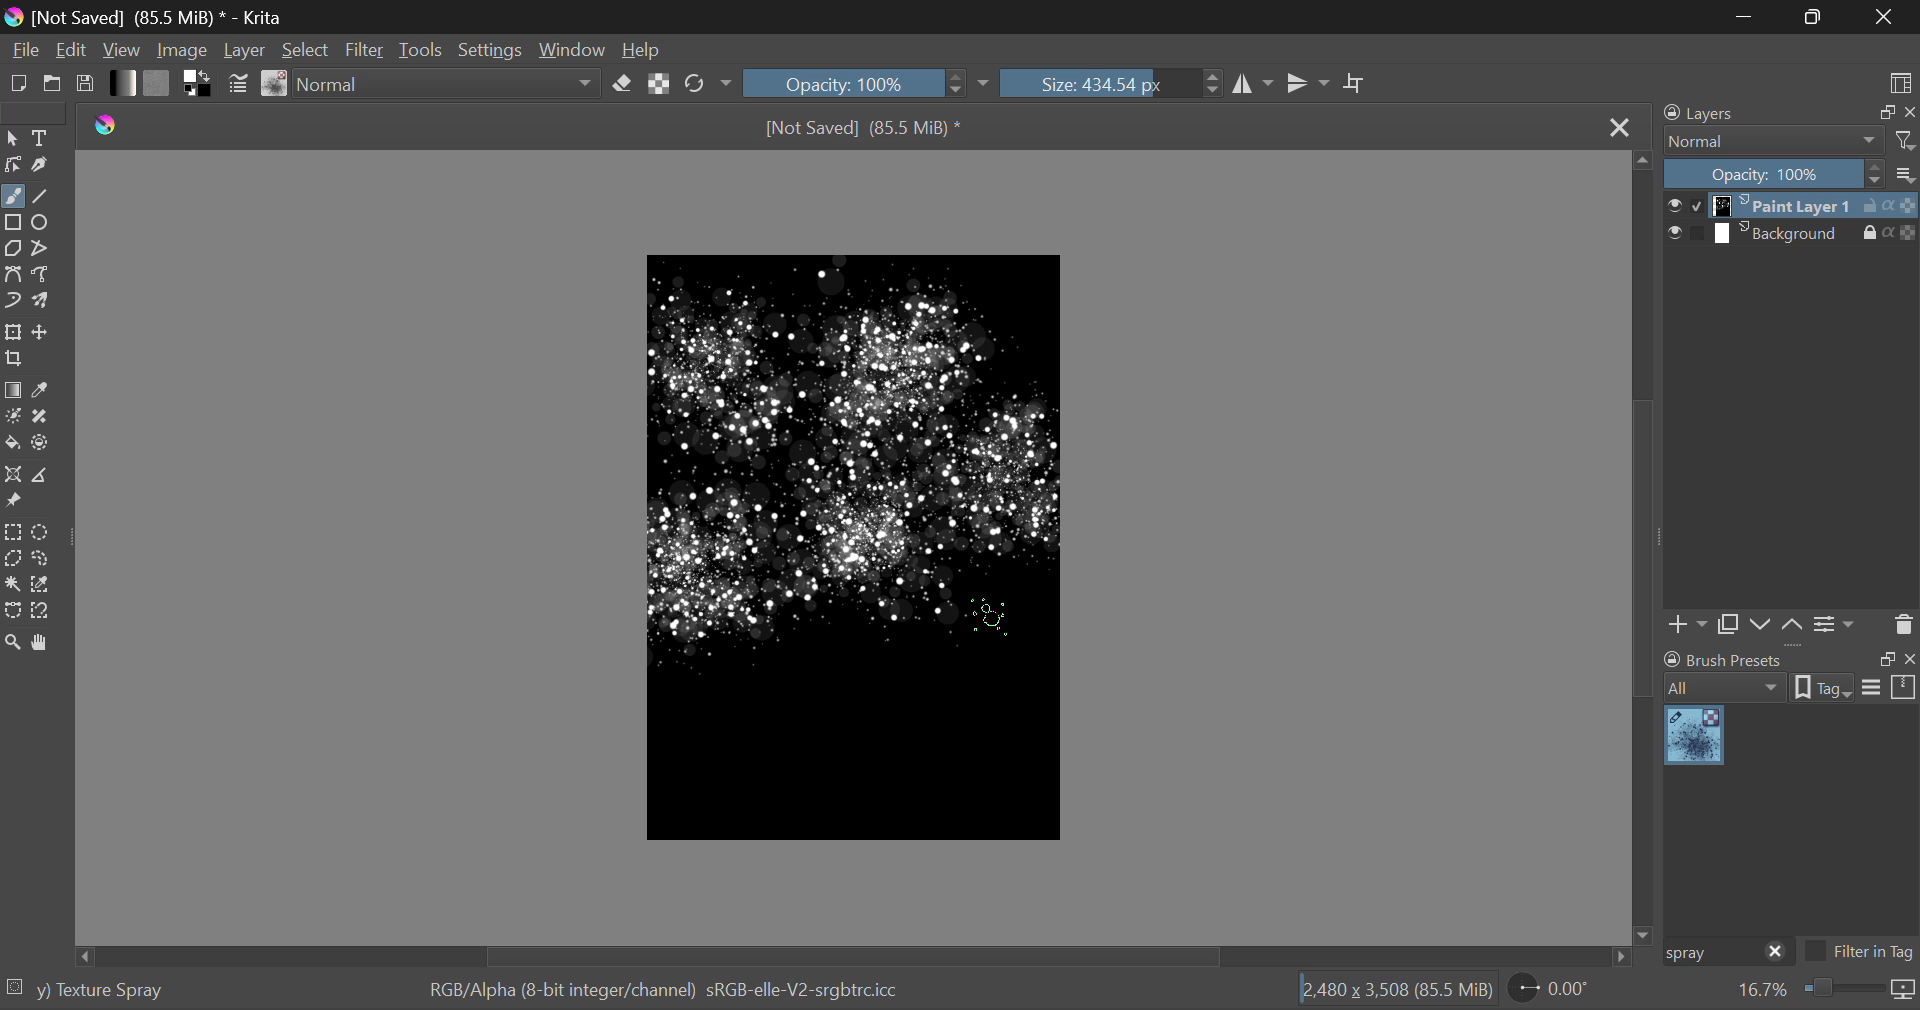 Image resolution: width=1920 pixels, height=1010 pixels. What do you see at coordinates (642, 46) in the screenshot?
I see `Help` at bounding box center [642, 46].